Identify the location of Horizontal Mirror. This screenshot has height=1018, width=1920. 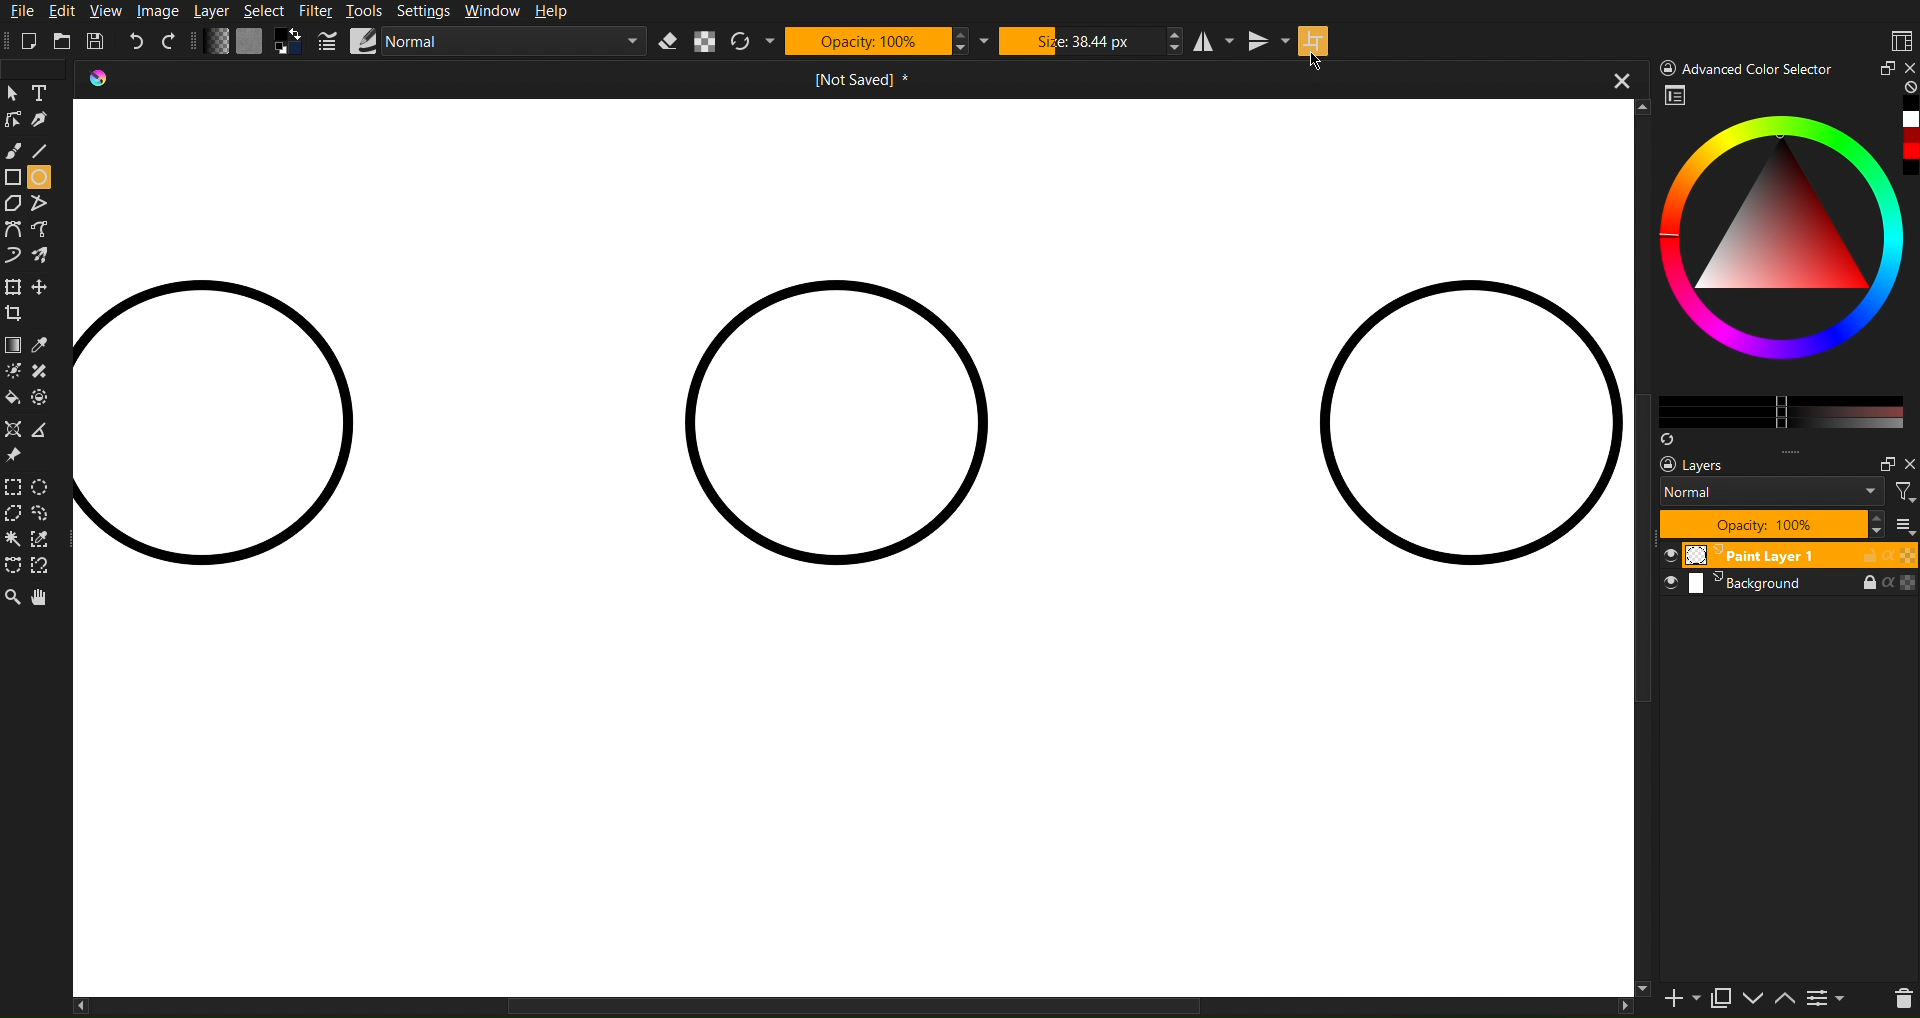
(1215, 41).